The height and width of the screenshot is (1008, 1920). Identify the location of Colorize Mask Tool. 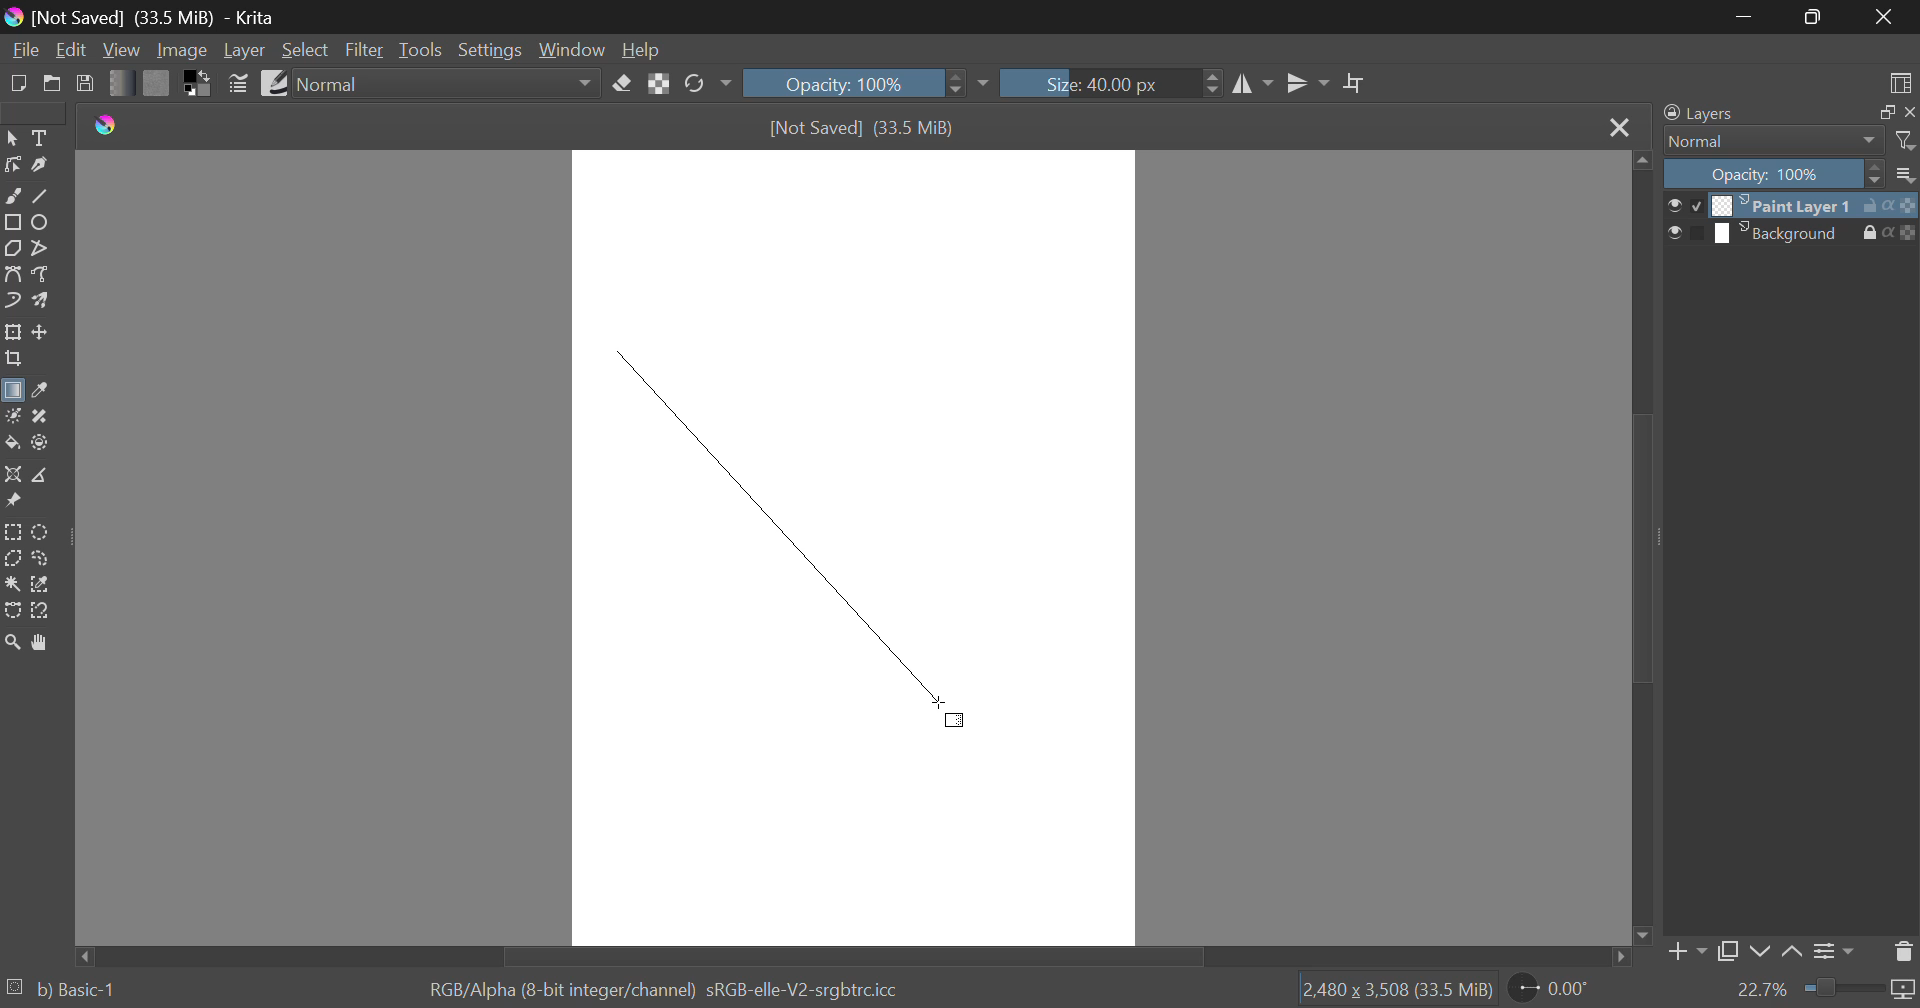
(12, 416).